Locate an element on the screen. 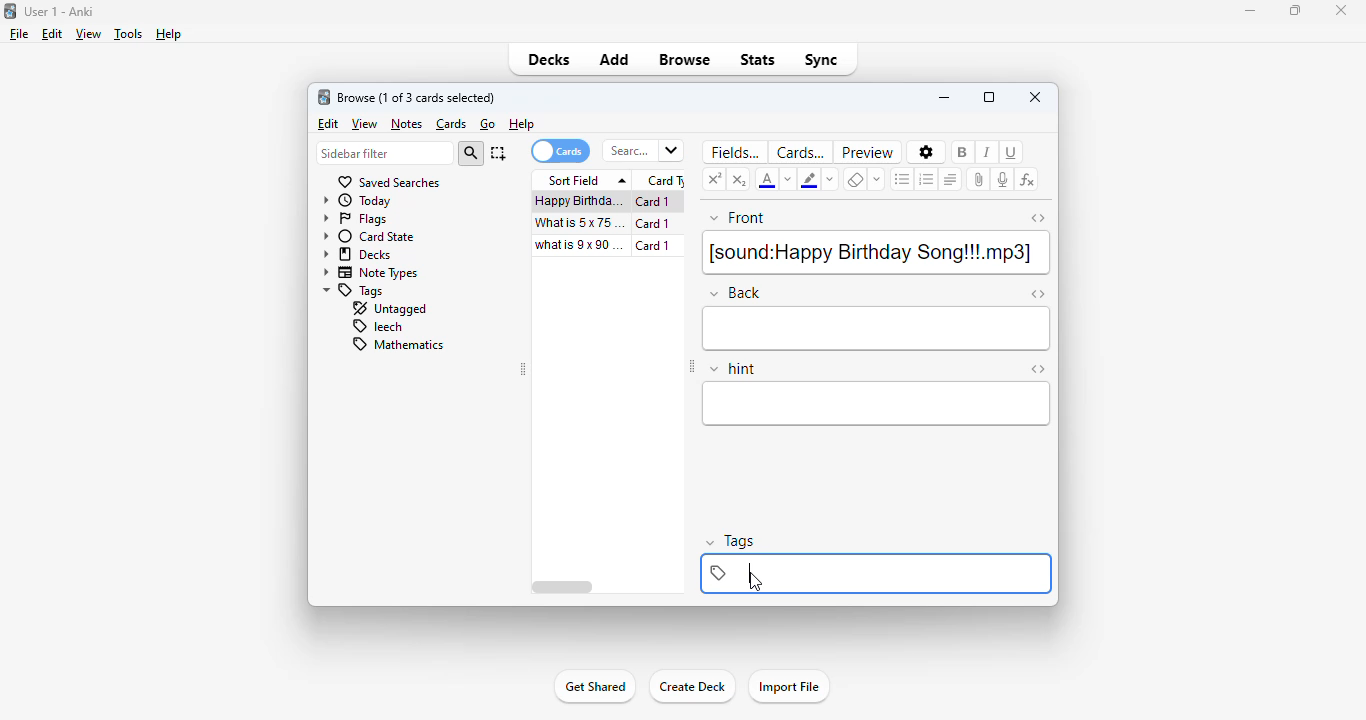  sort field is located at coordinates (583, 180).